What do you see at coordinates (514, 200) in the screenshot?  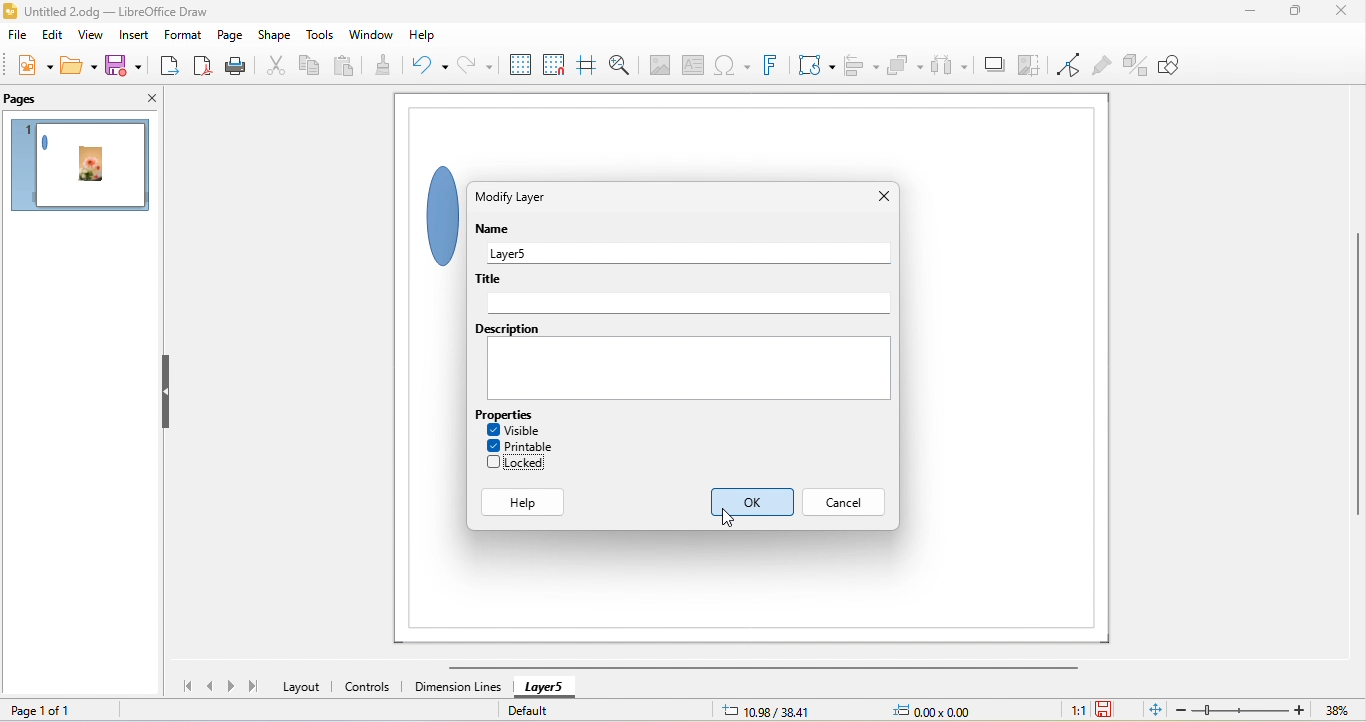 I see `modify layer` at bounding box center [514, 200].